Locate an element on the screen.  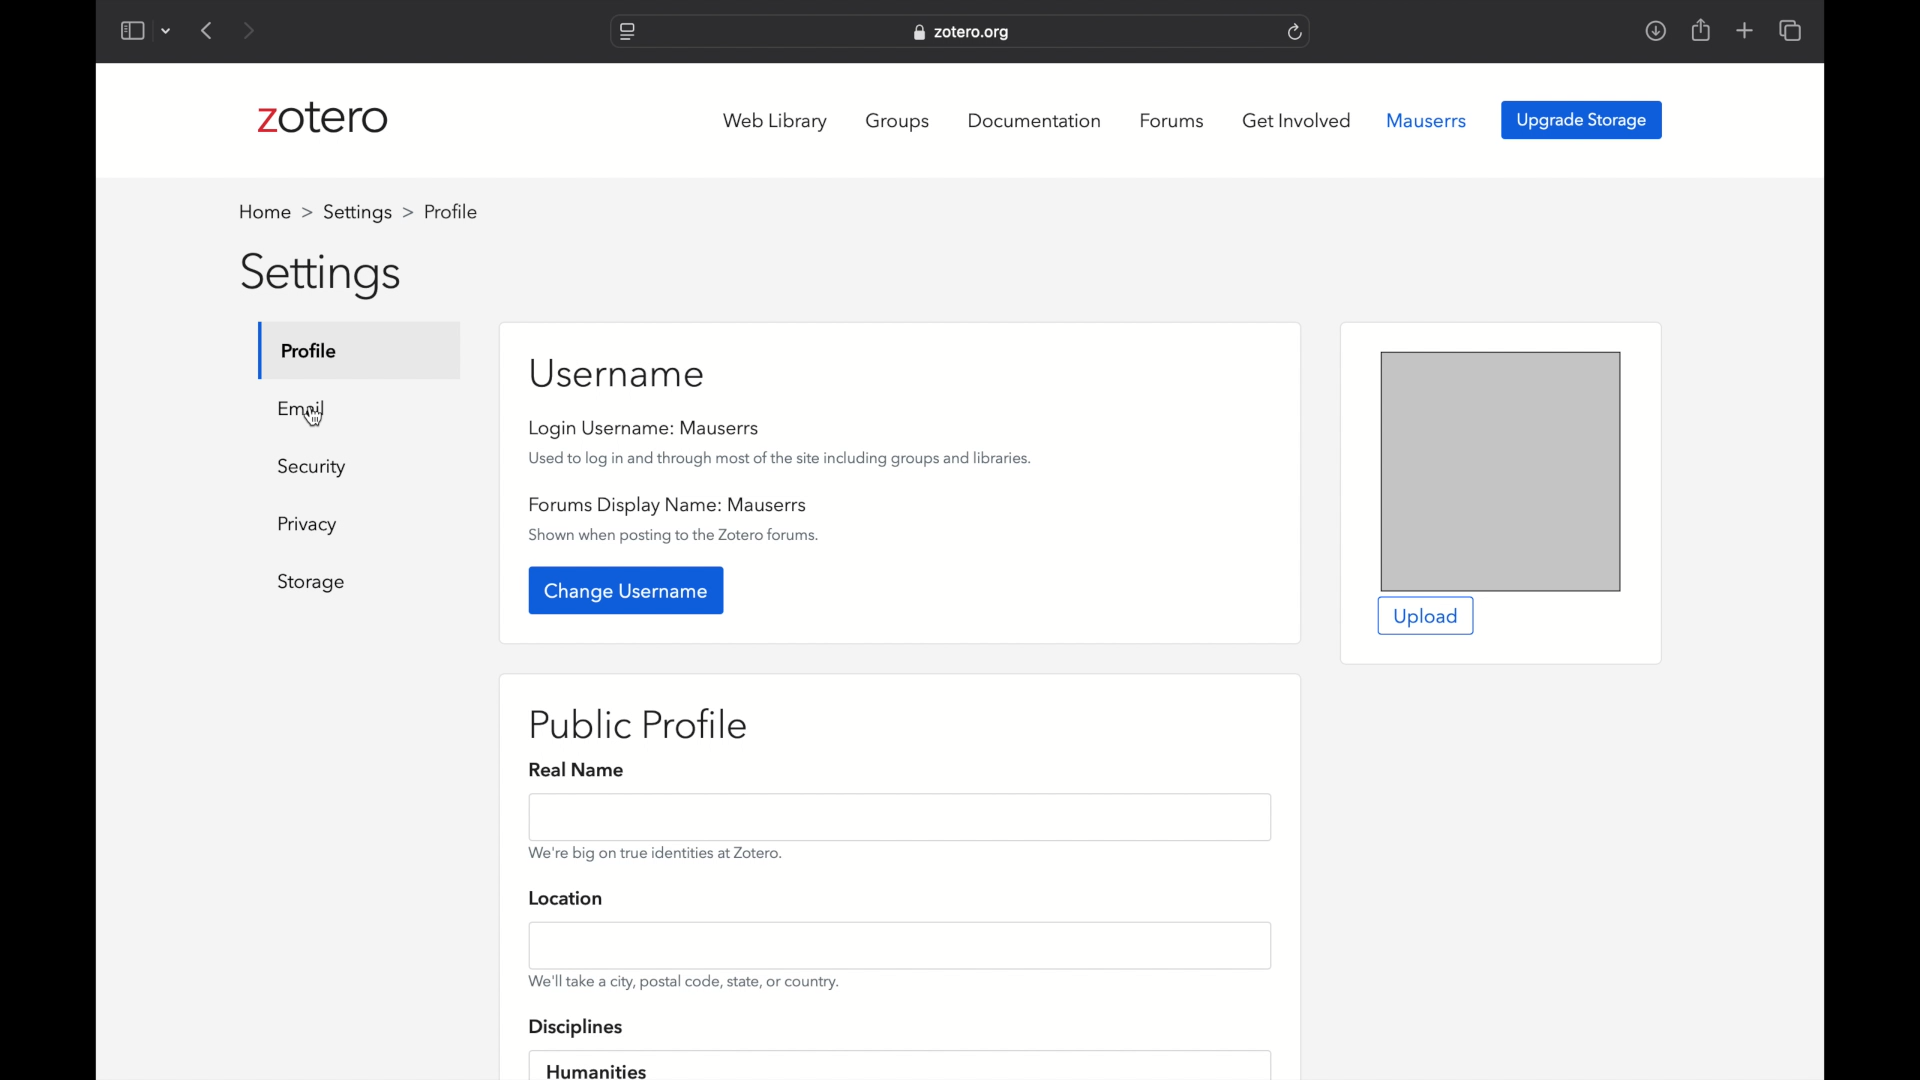
refresh is located at coordinates (1295, 32).